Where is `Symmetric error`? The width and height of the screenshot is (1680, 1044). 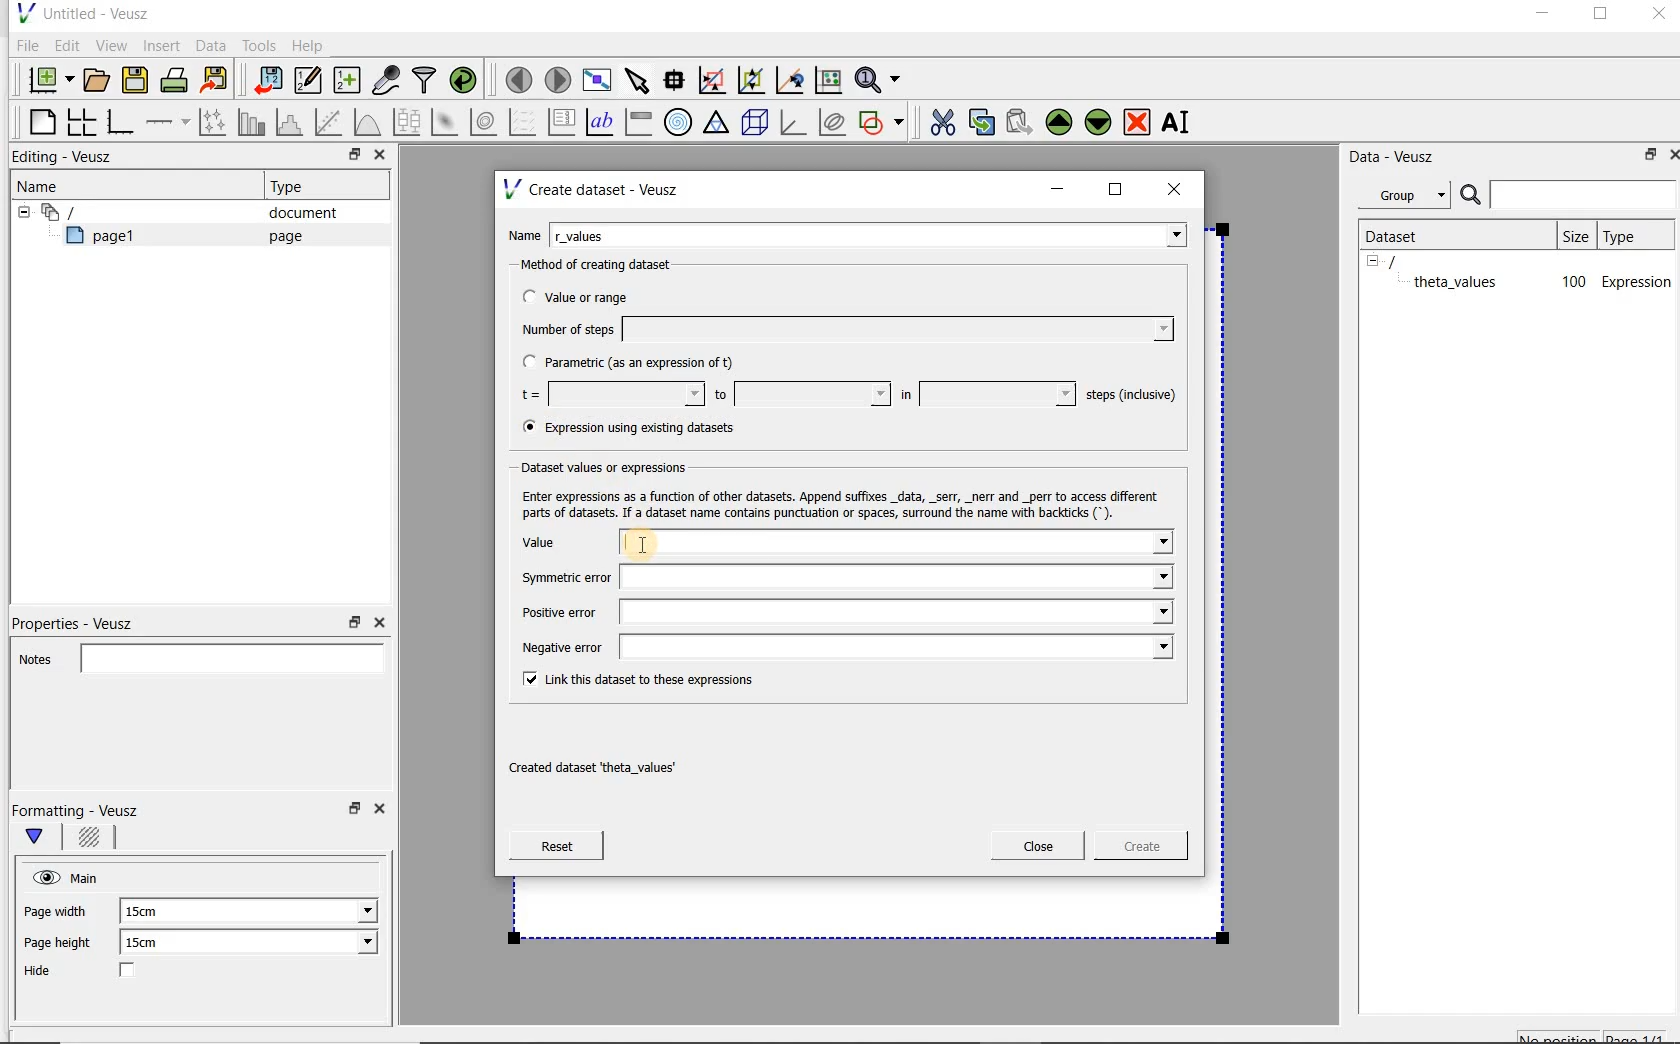 Symmetric error is located at coordinates (842, 579).